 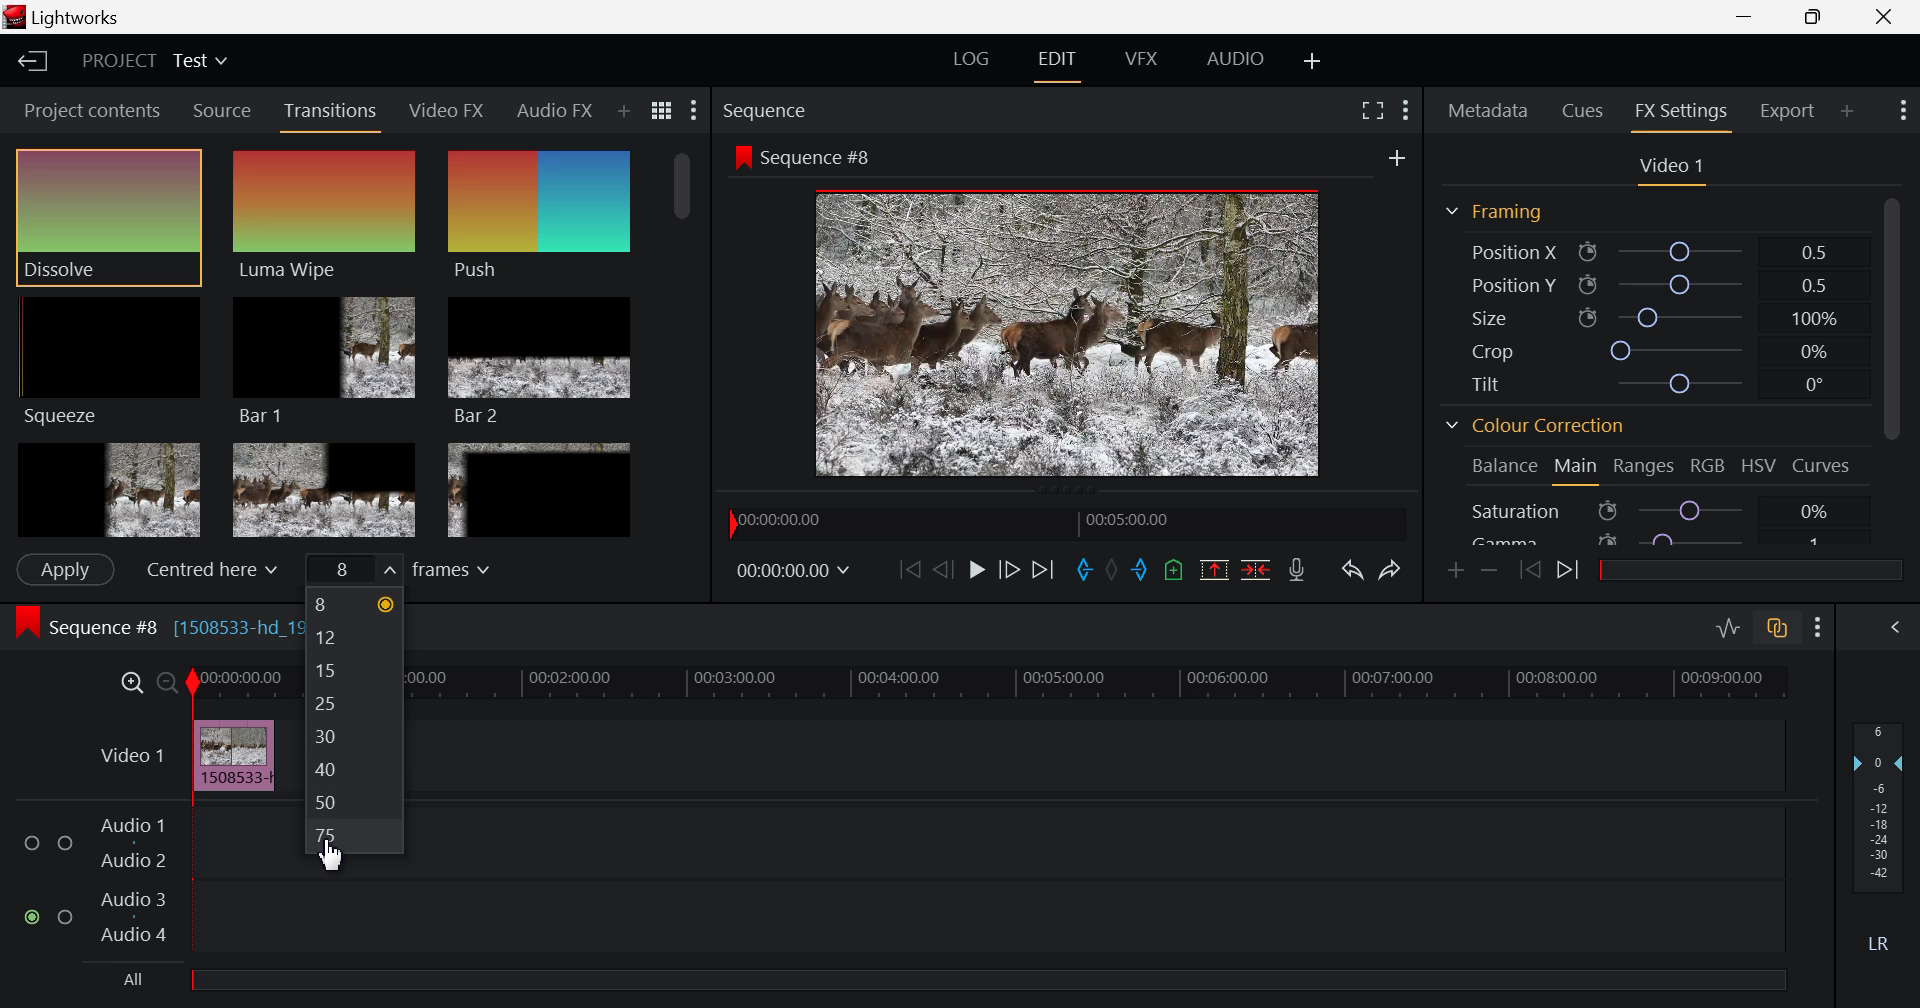 What do you see at coordinates (660, 111) in the screenshot?
I see `toggle list and title view` at bounding box center [660, 111].